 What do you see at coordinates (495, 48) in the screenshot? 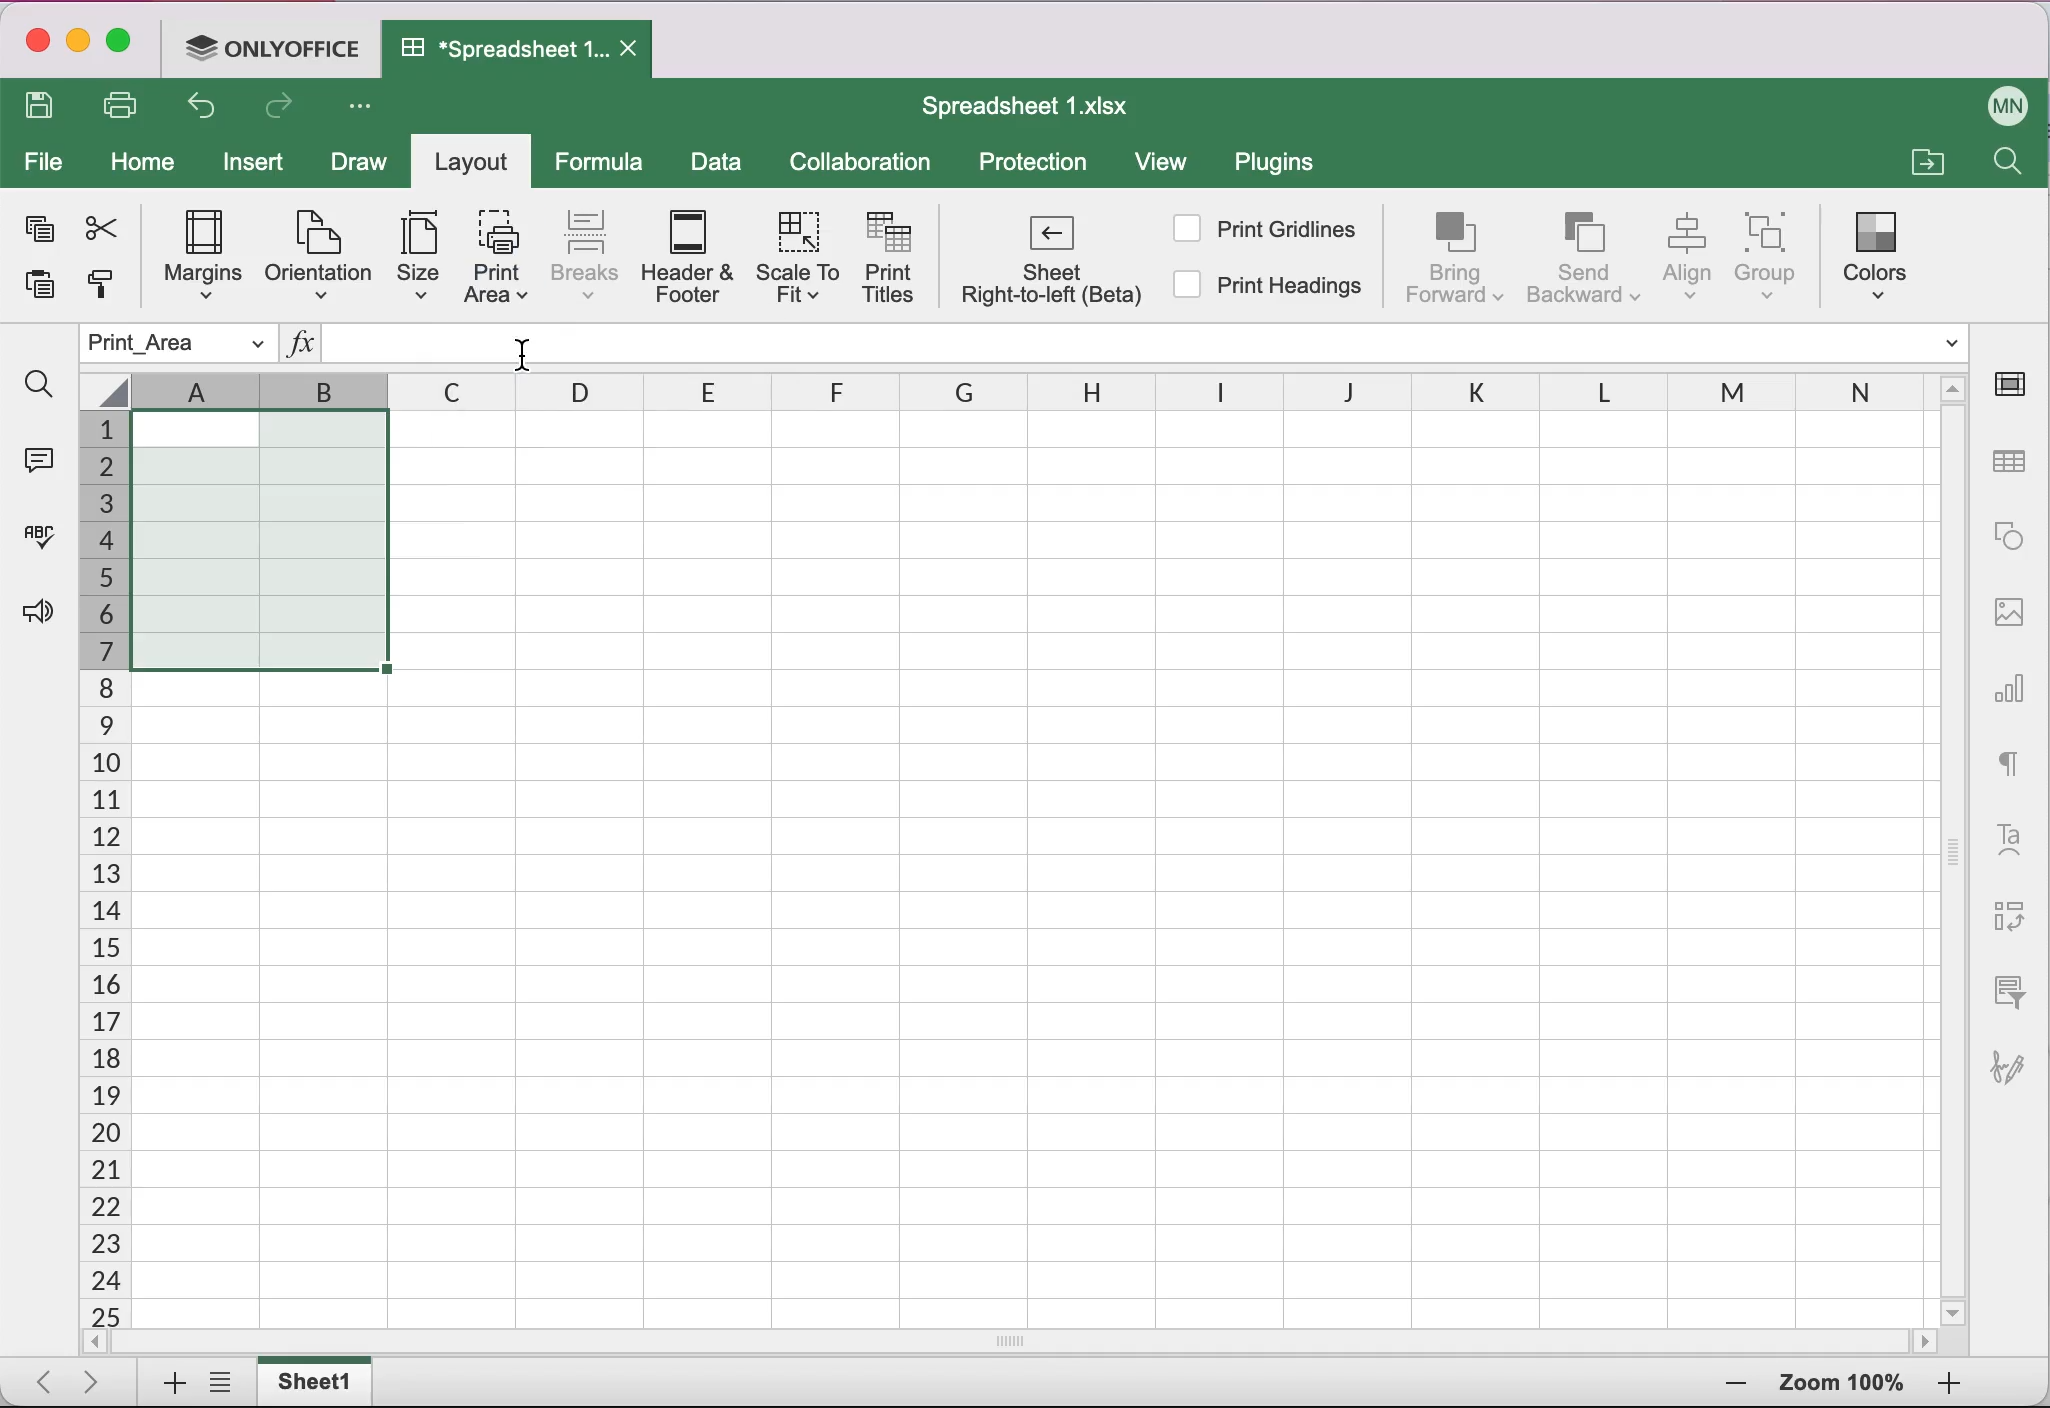
I see `*Spreadsheet 1...` at bounding box center [495, 48].